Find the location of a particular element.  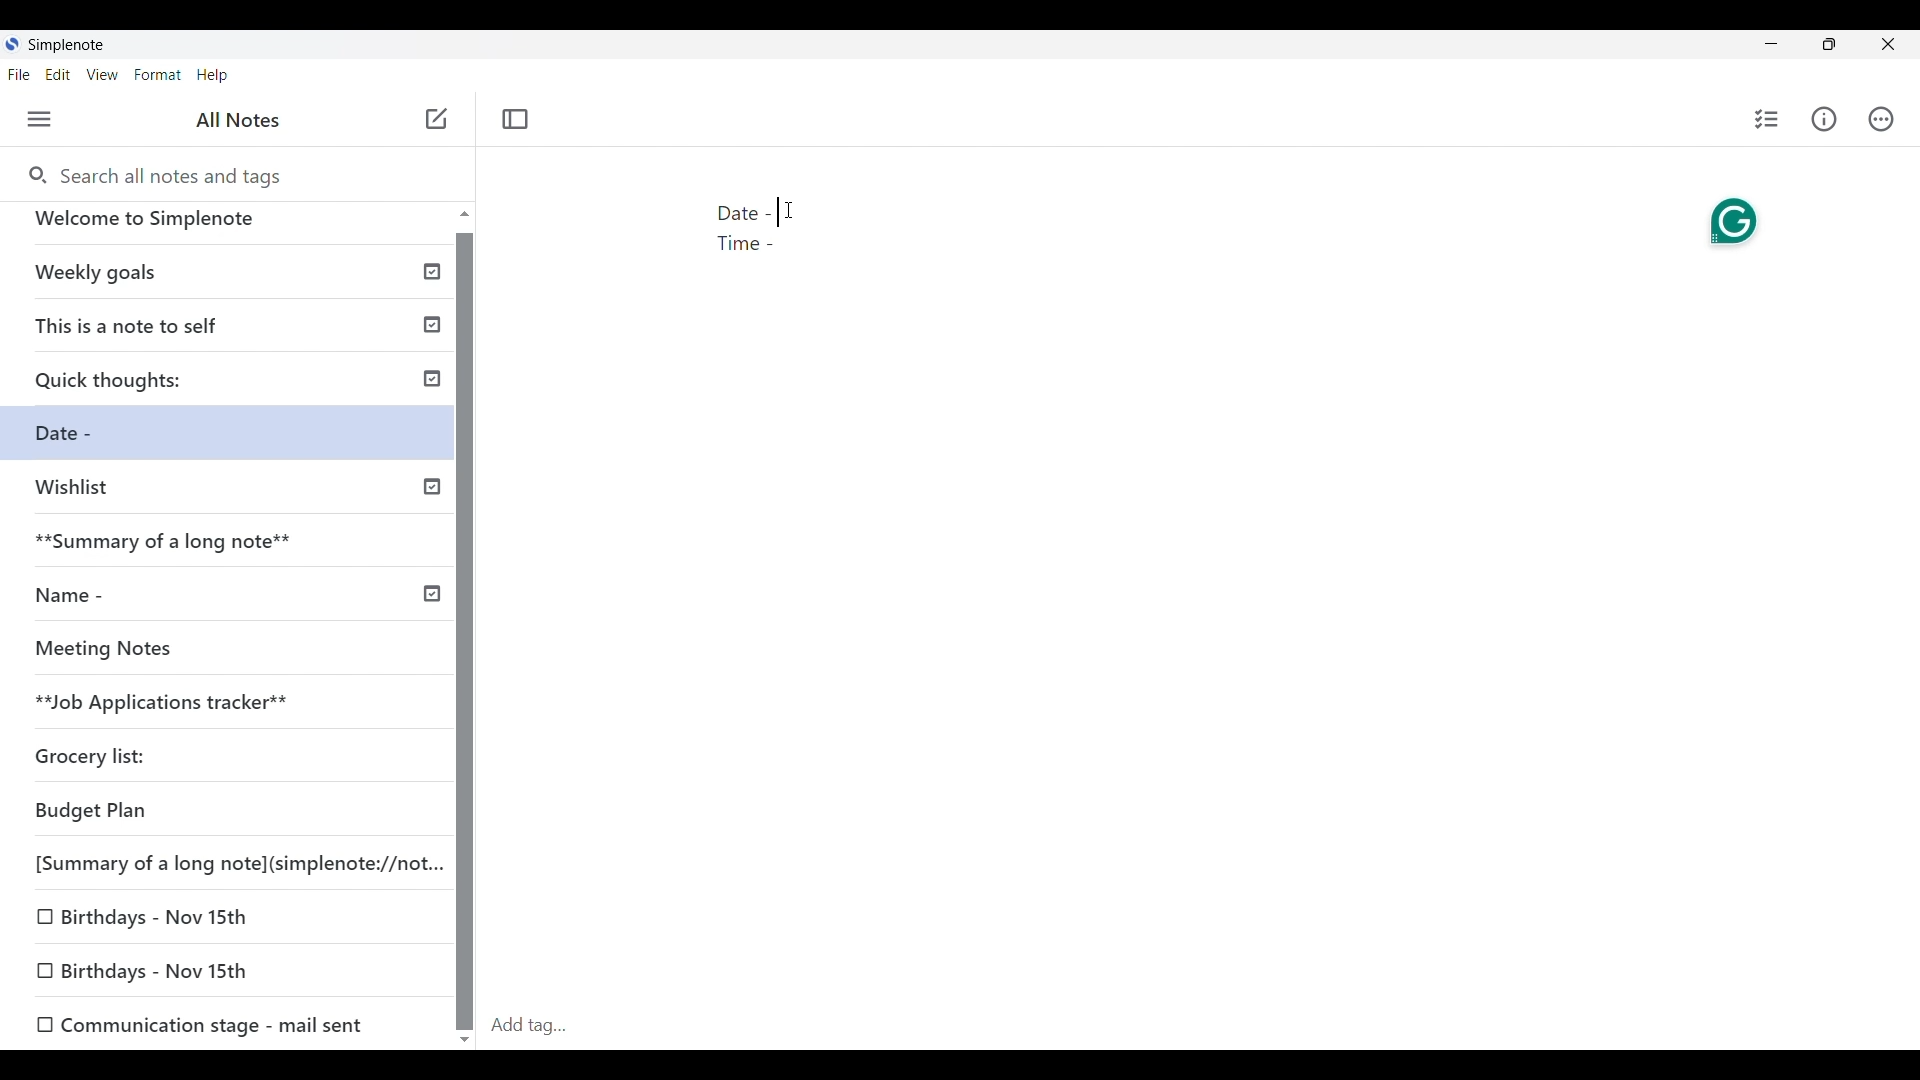

Info is located at coordinates (1824, 119).